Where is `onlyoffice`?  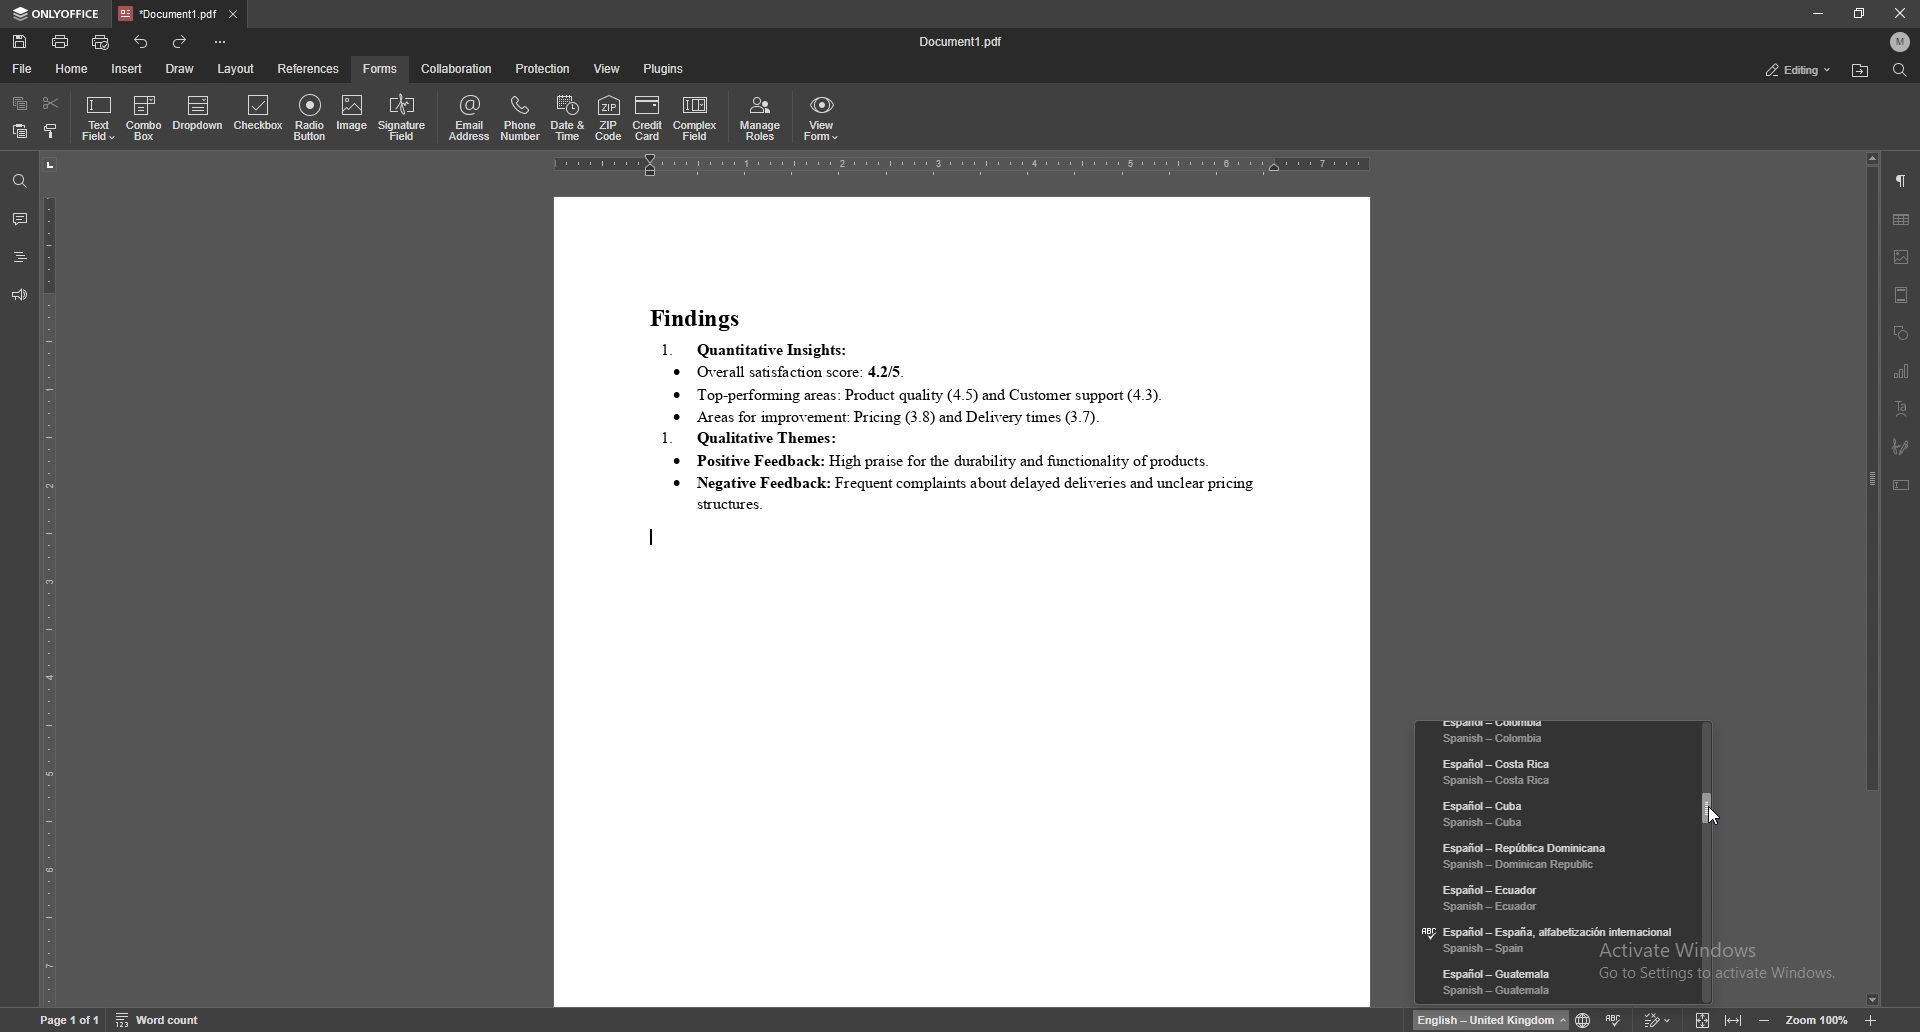
onlyoffice is located at coordinates (57, 14).